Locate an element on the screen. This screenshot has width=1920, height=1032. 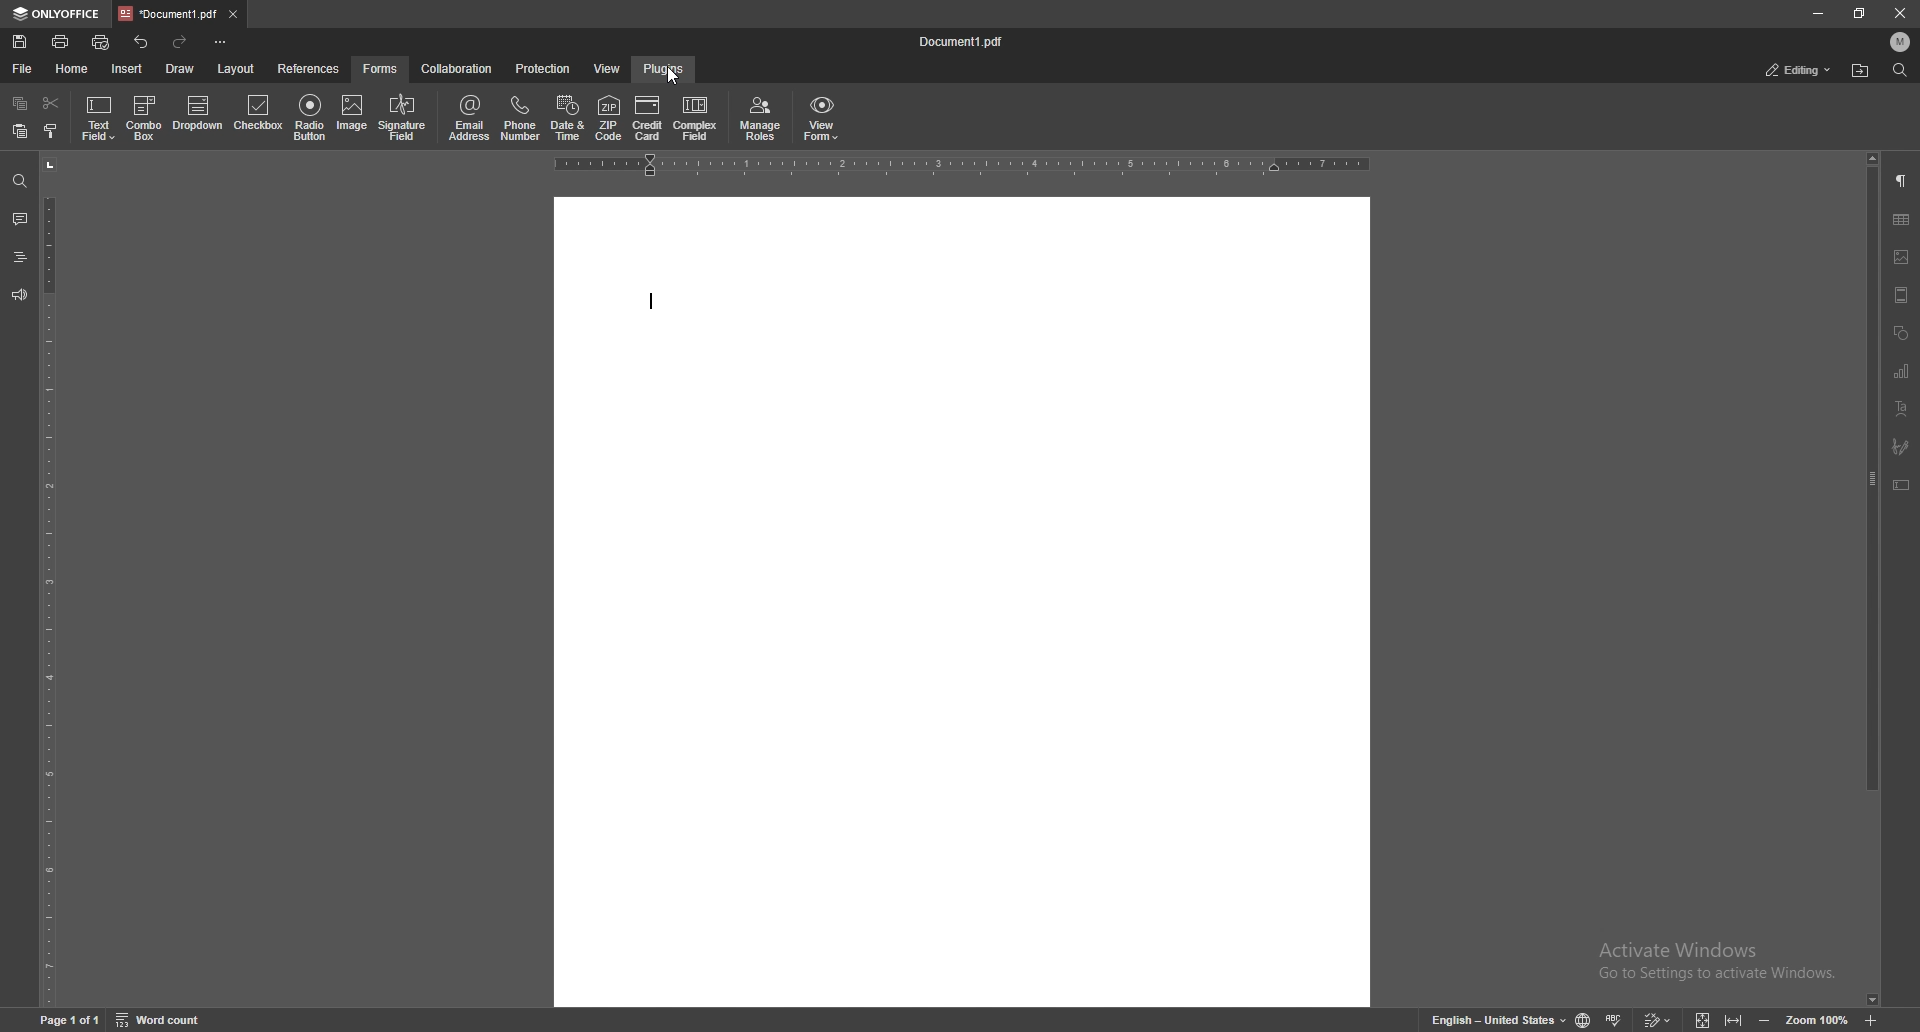
image is located at coordinates (352, 116).